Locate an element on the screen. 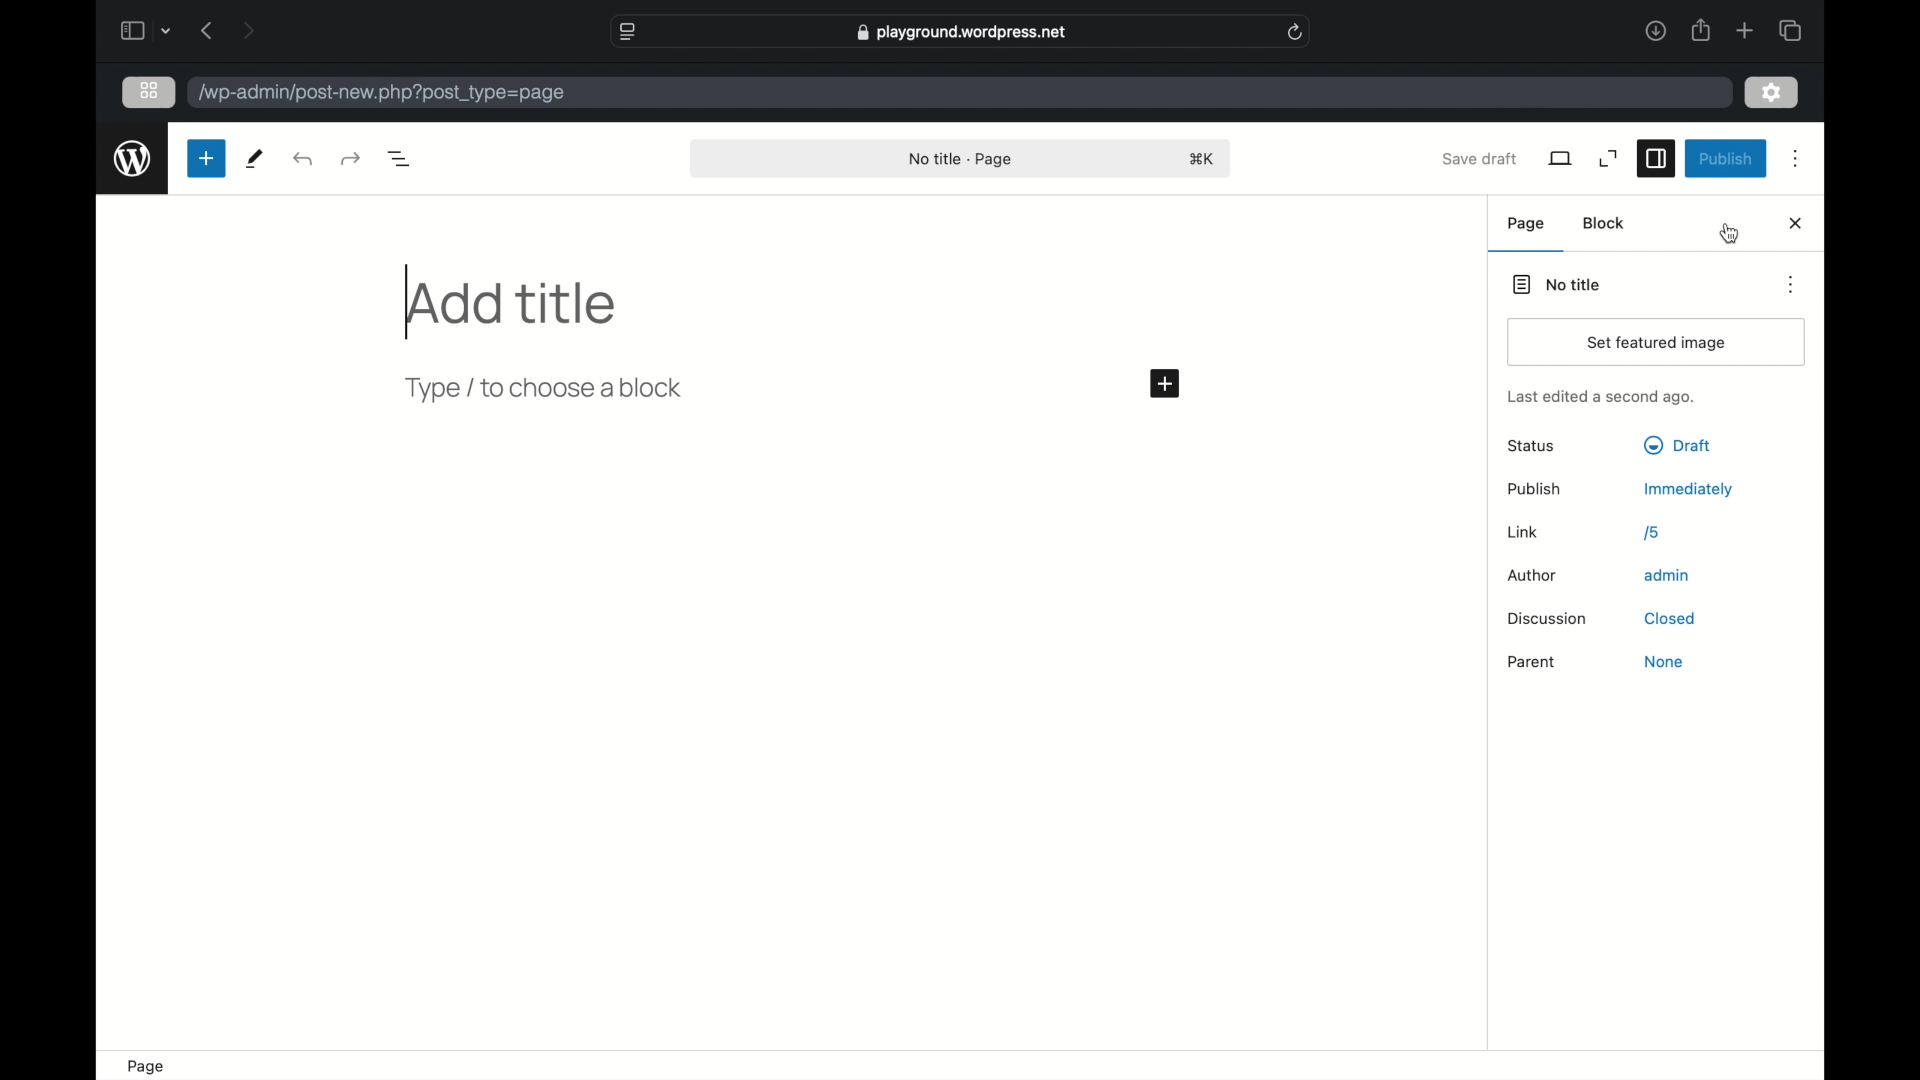 The width and height of the screenshot is (1920, 1080). show tab overview is located at coordinates (1792, 31).